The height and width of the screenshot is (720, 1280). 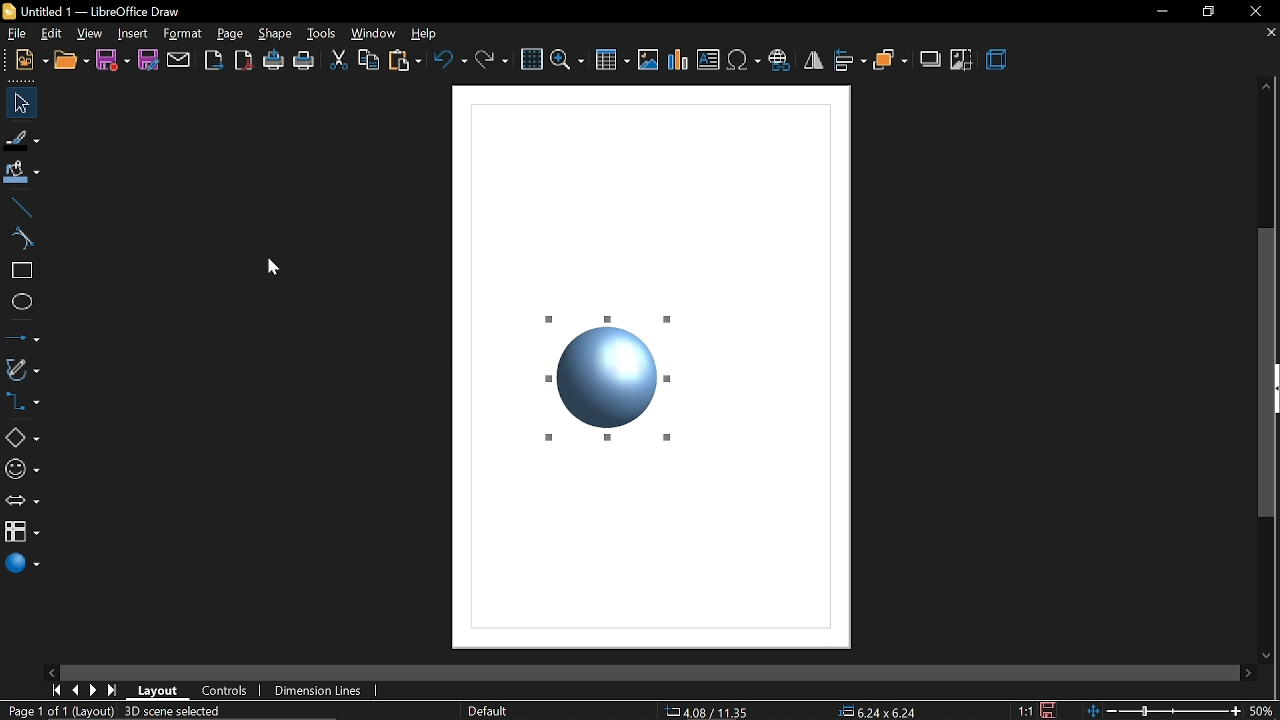 What do you see at coordinates (53, 673) in the screenshot?
I see `move left` at bounding box center [53, 673].